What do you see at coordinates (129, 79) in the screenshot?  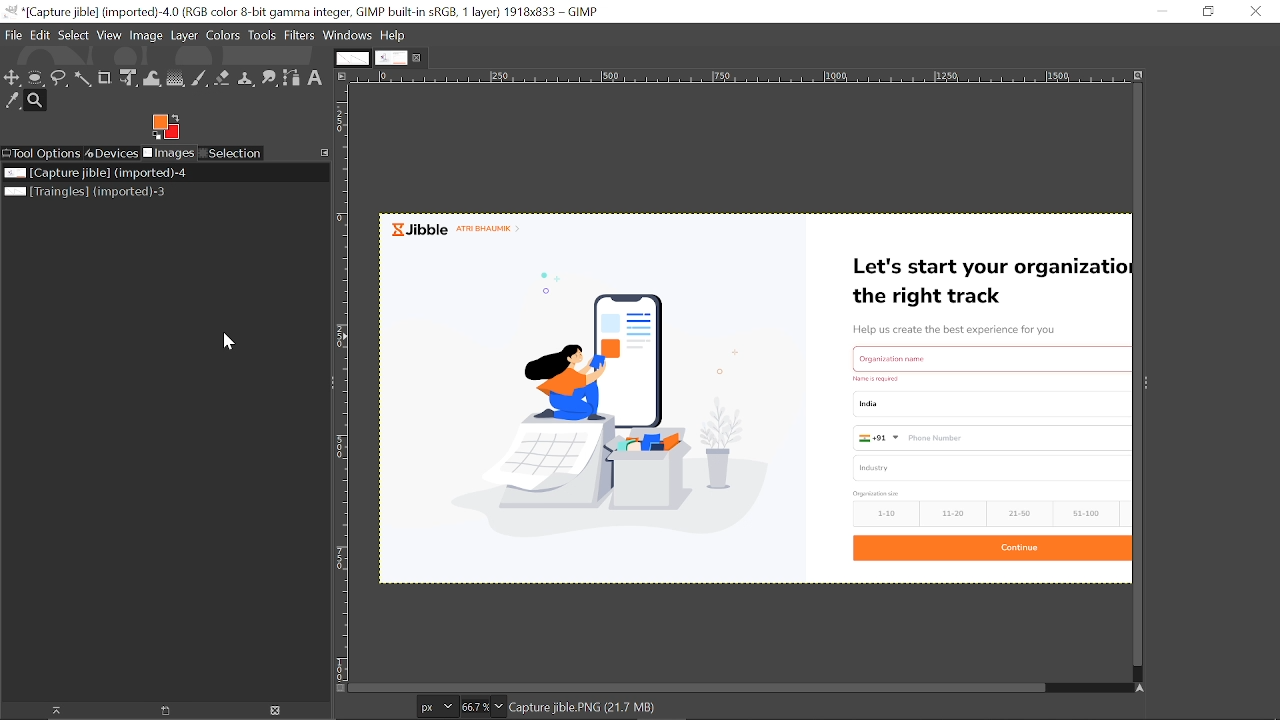 I see `Unified transform tool` at bounding box center [129, 79].